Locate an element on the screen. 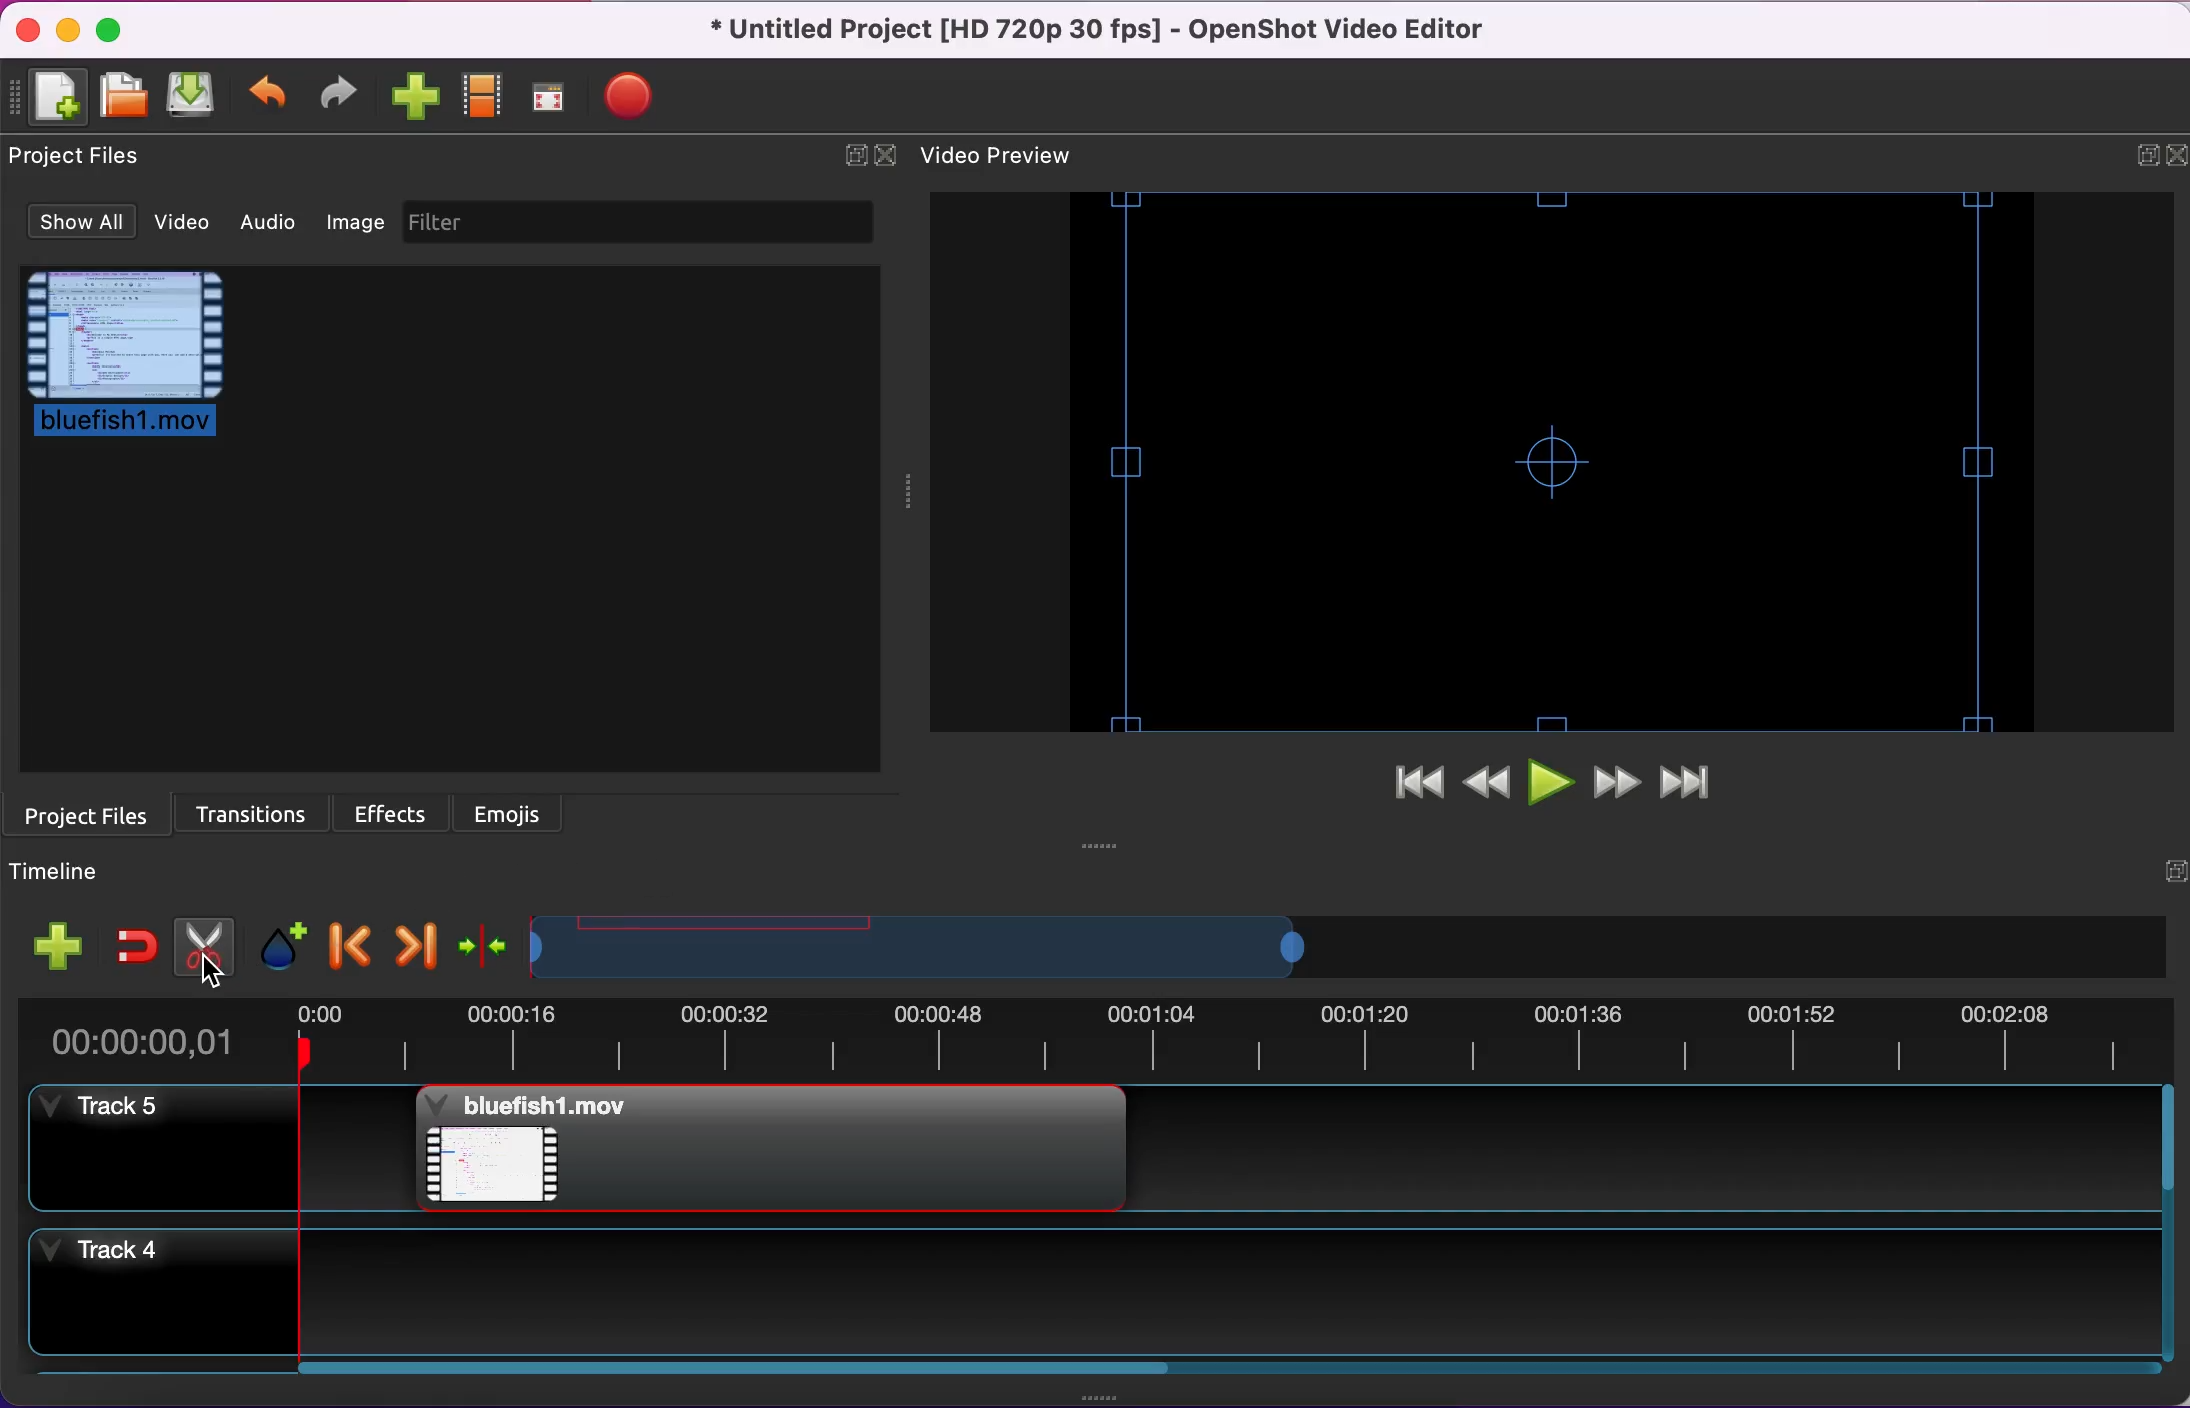 The width and height of the screenshot is (2190, 1408). filter is located at coordinates (645, 226).